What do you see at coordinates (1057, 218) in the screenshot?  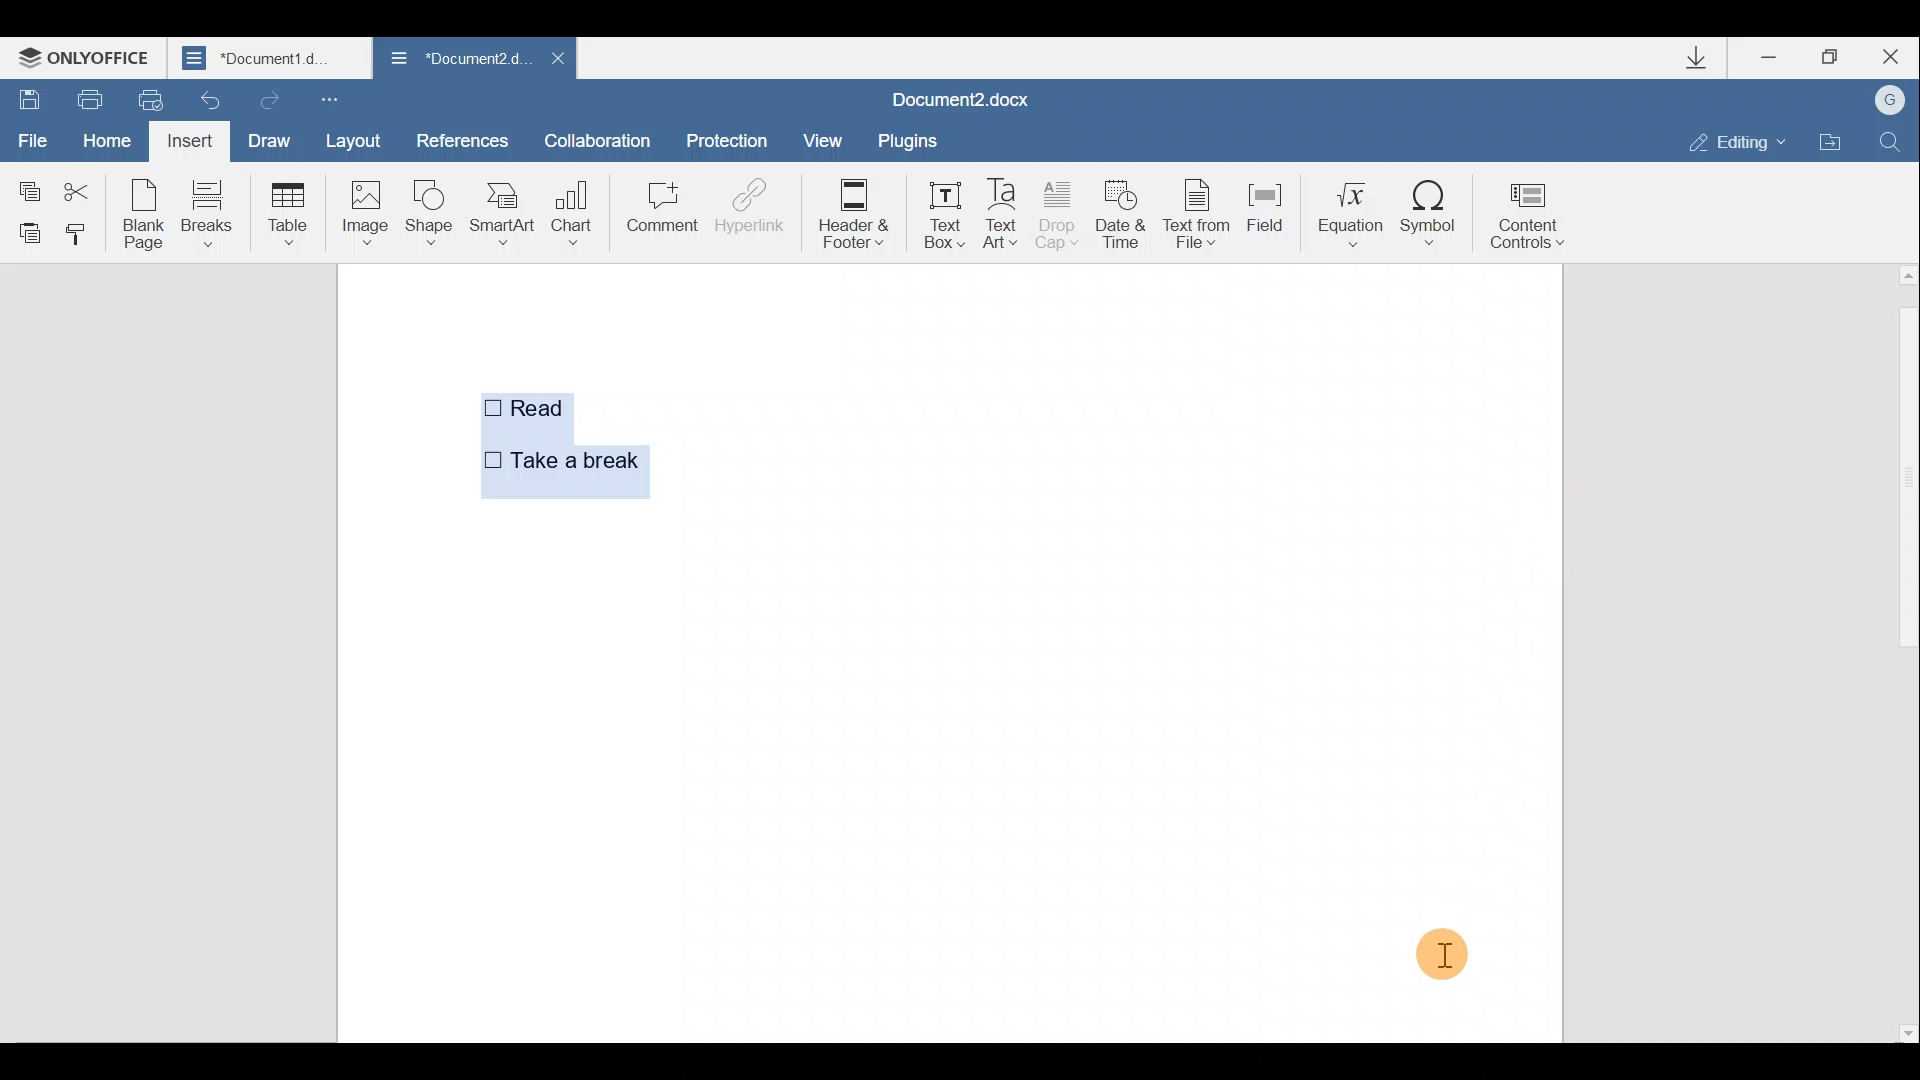 I see `Drop cap` at bounding box center [1057, 218].